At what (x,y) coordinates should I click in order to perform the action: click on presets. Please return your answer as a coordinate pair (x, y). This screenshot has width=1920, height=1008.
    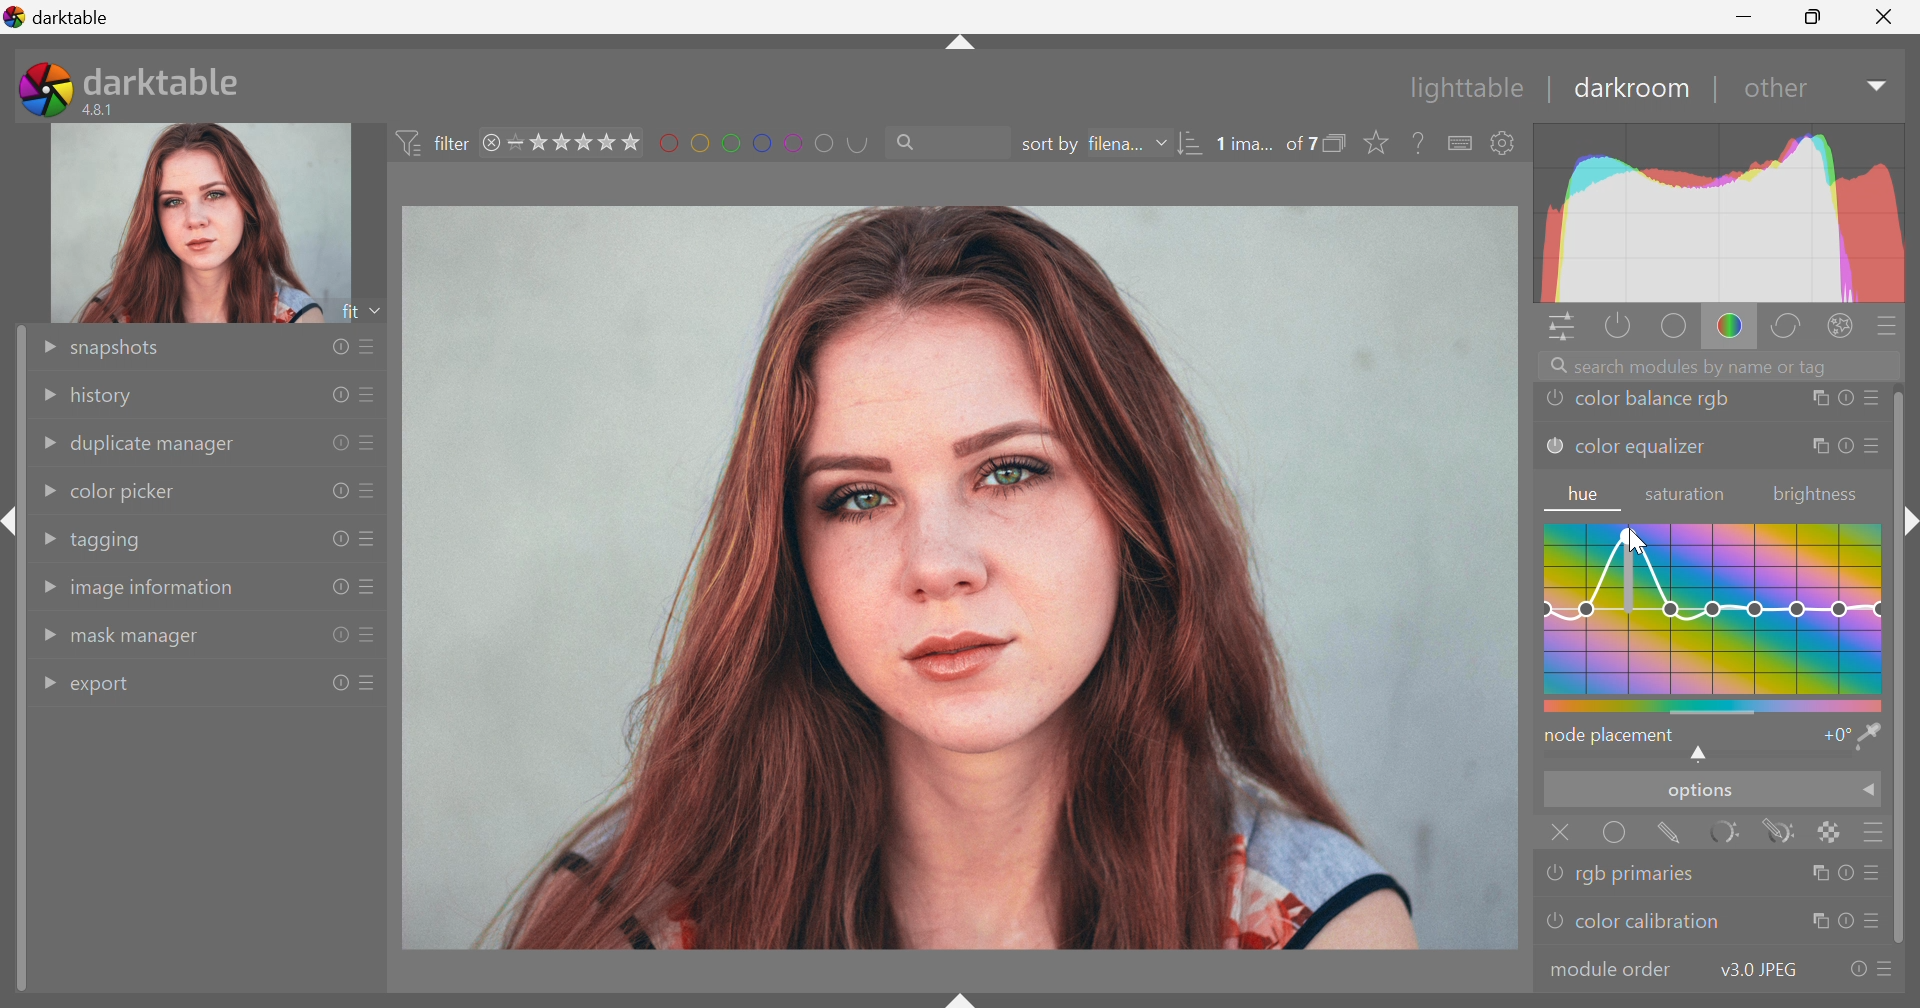
    Looking at the image, I should click on (1871, 447).